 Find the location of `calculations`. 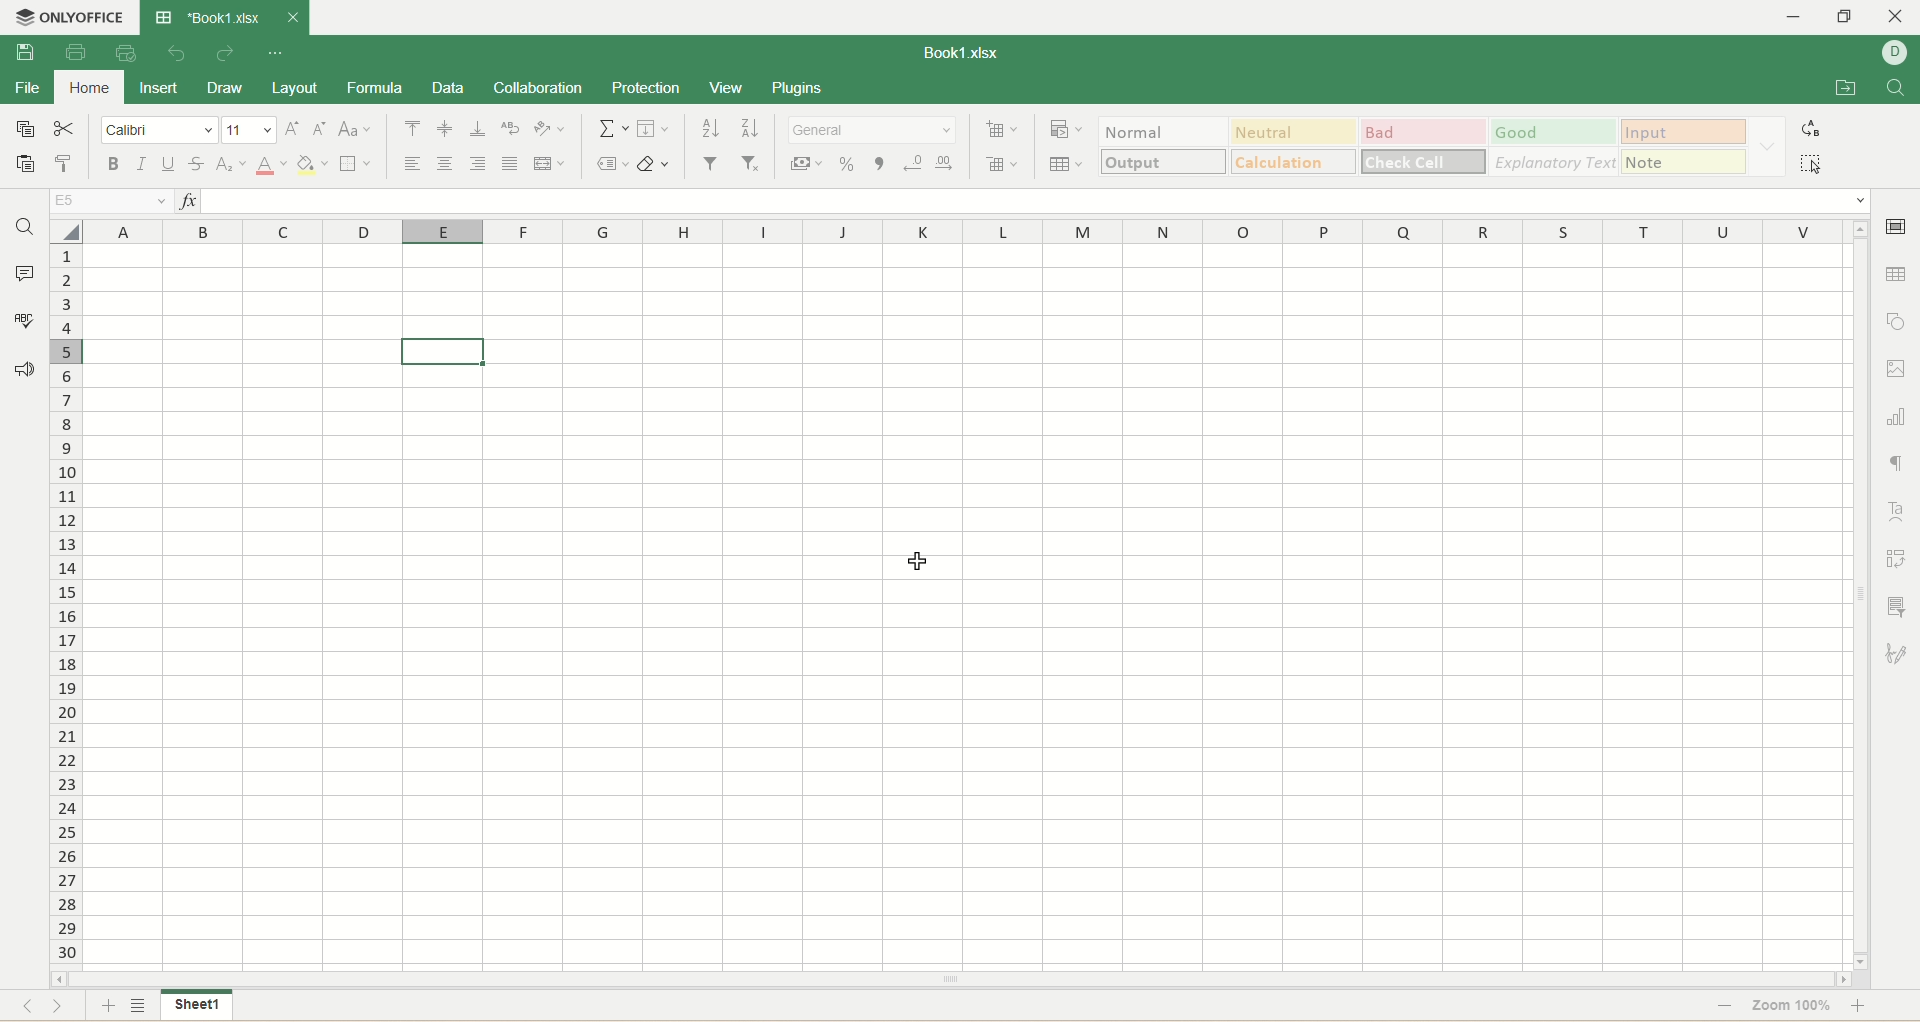

calculations is located at coordinates (1295, 161).